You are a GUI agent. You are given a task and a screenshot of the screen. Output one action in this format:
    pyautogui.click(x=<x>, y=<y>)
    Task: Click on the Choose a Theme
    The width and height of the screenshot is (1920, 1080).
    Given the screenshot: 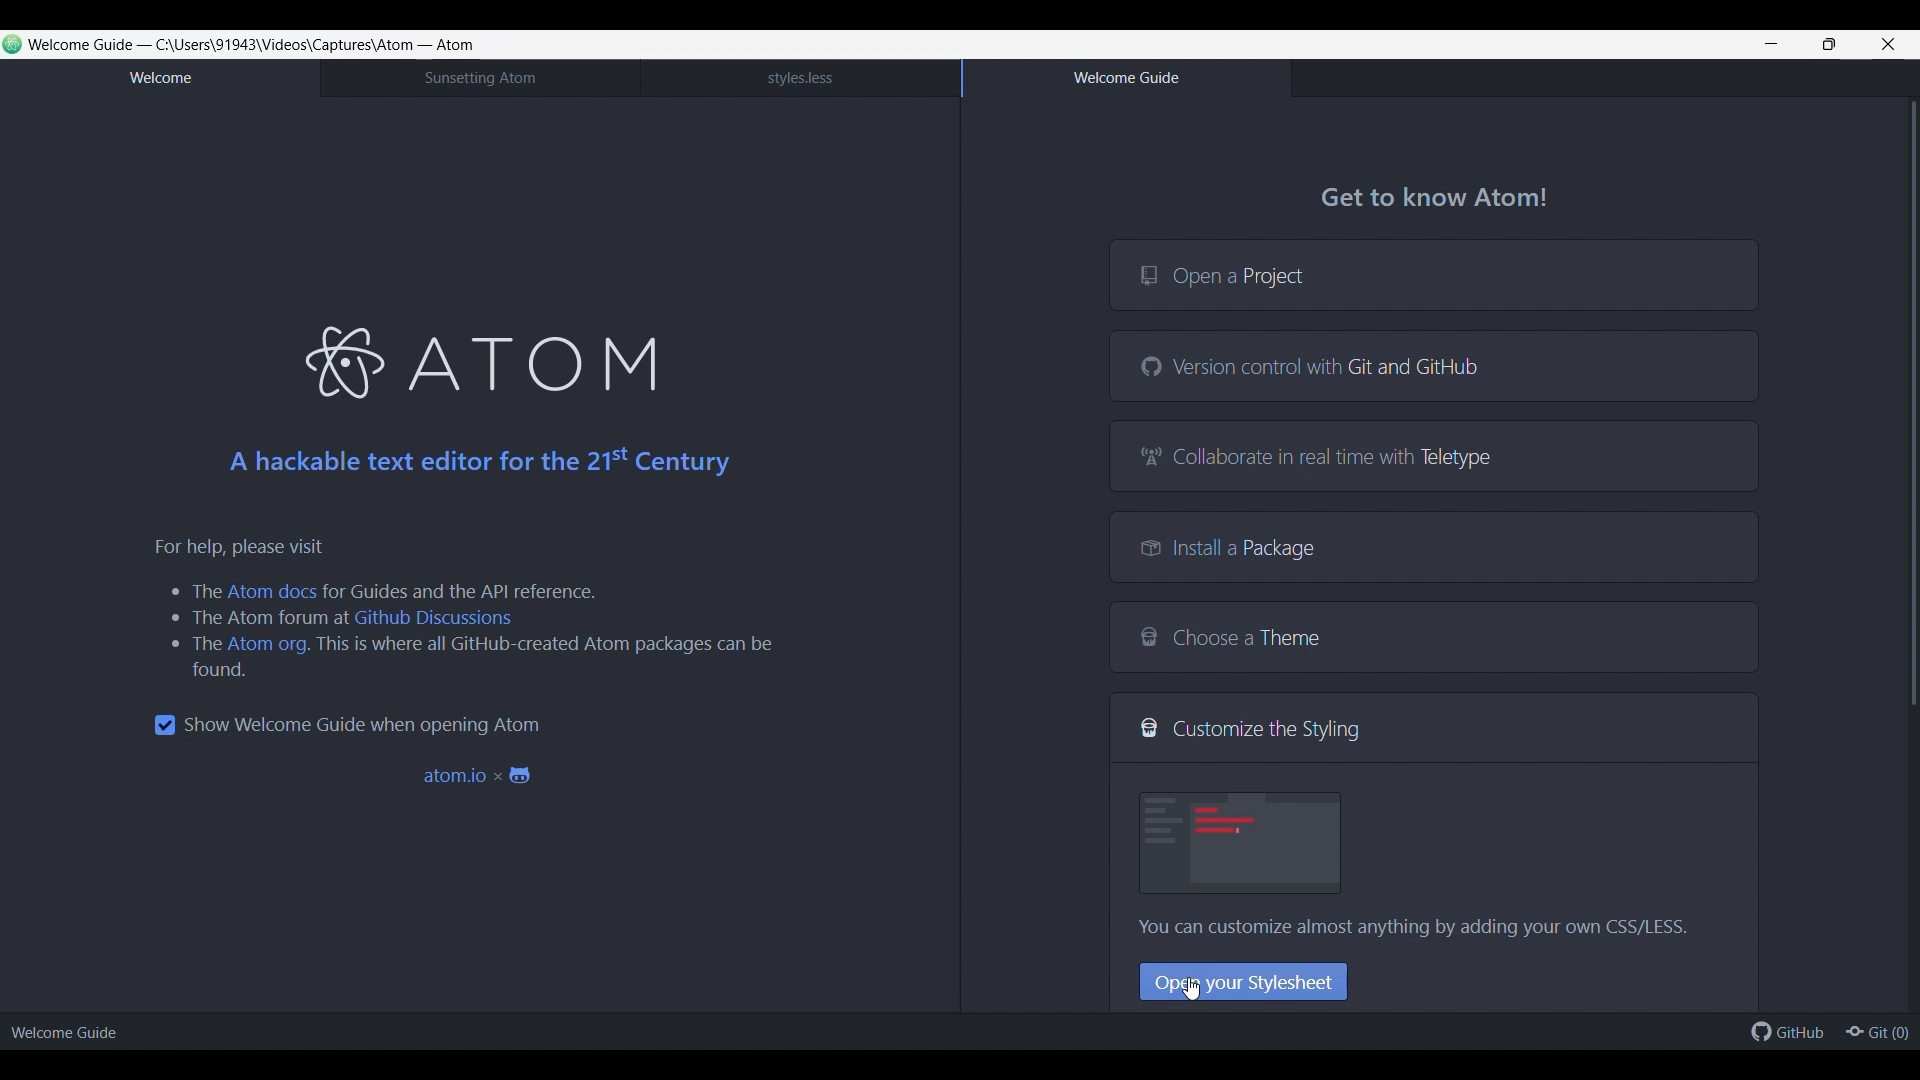 What is the action you would take?
    pyautogui.click(x=1433, y=637)
    